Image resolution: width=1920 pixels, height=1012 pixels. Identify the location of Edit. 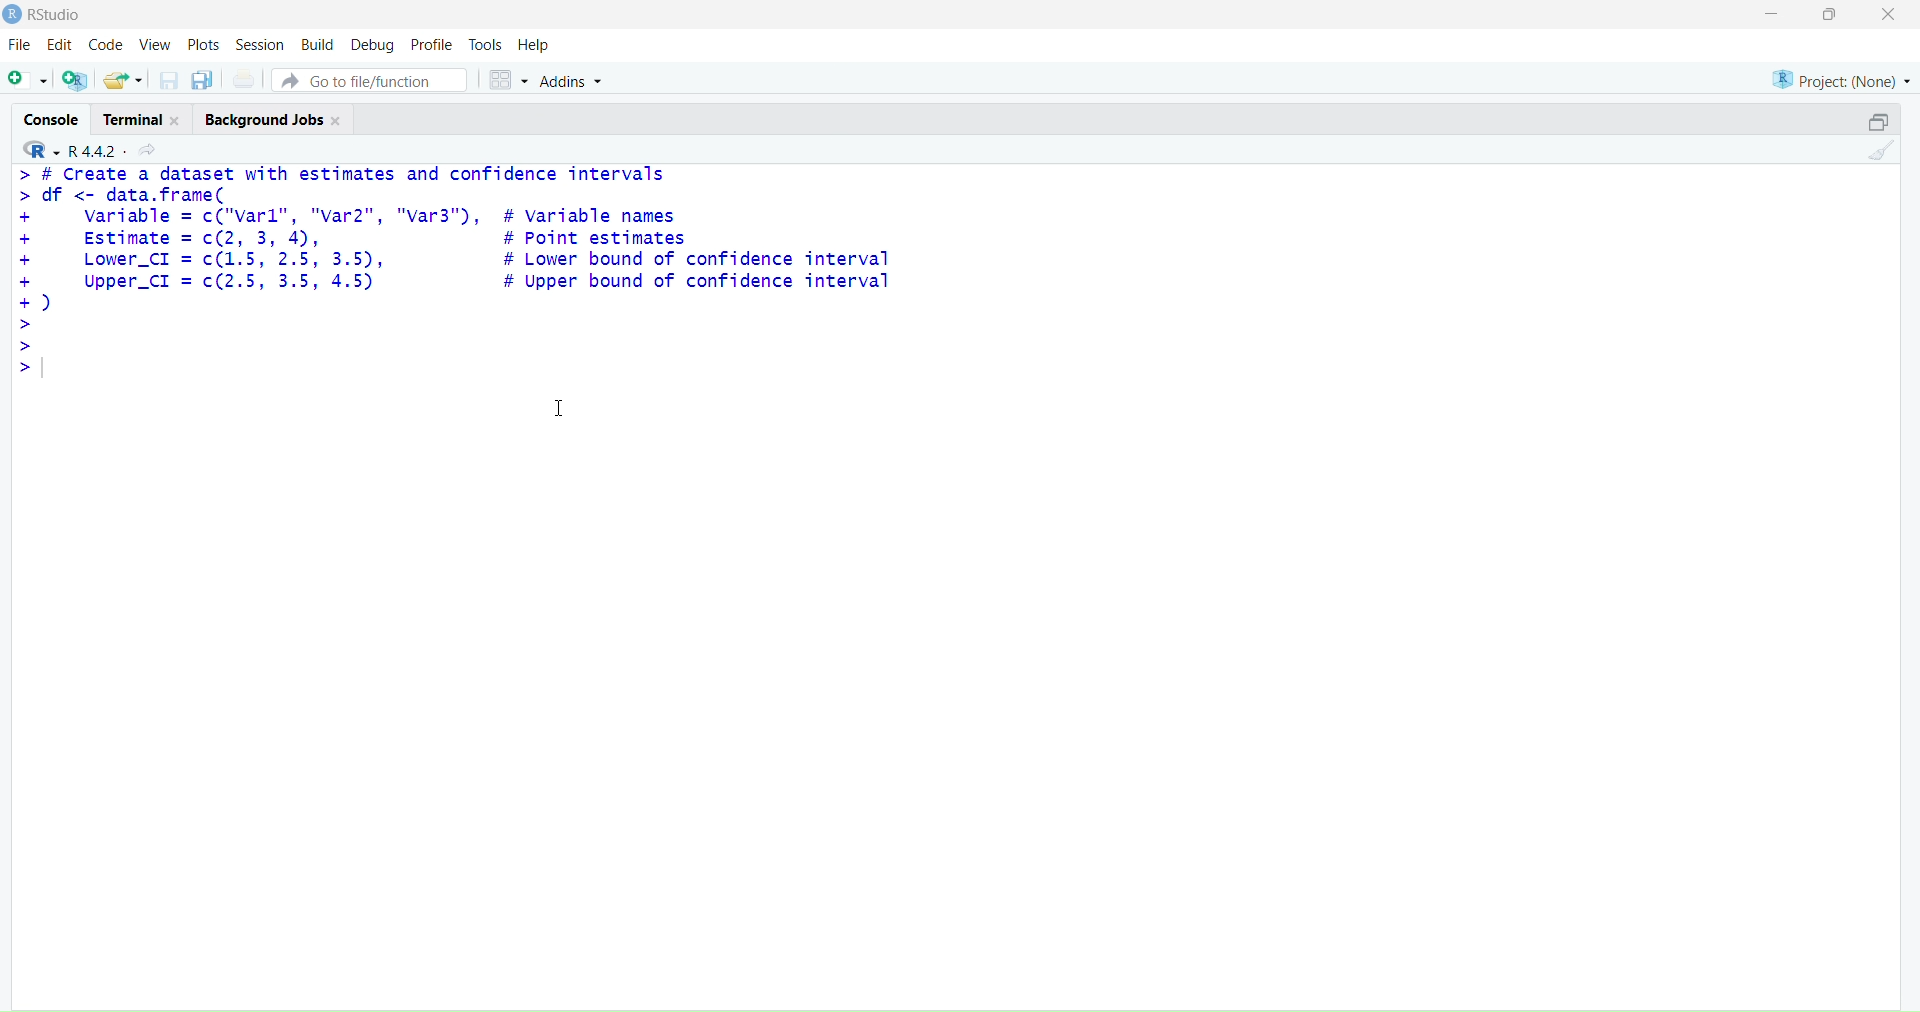
(59, 44).